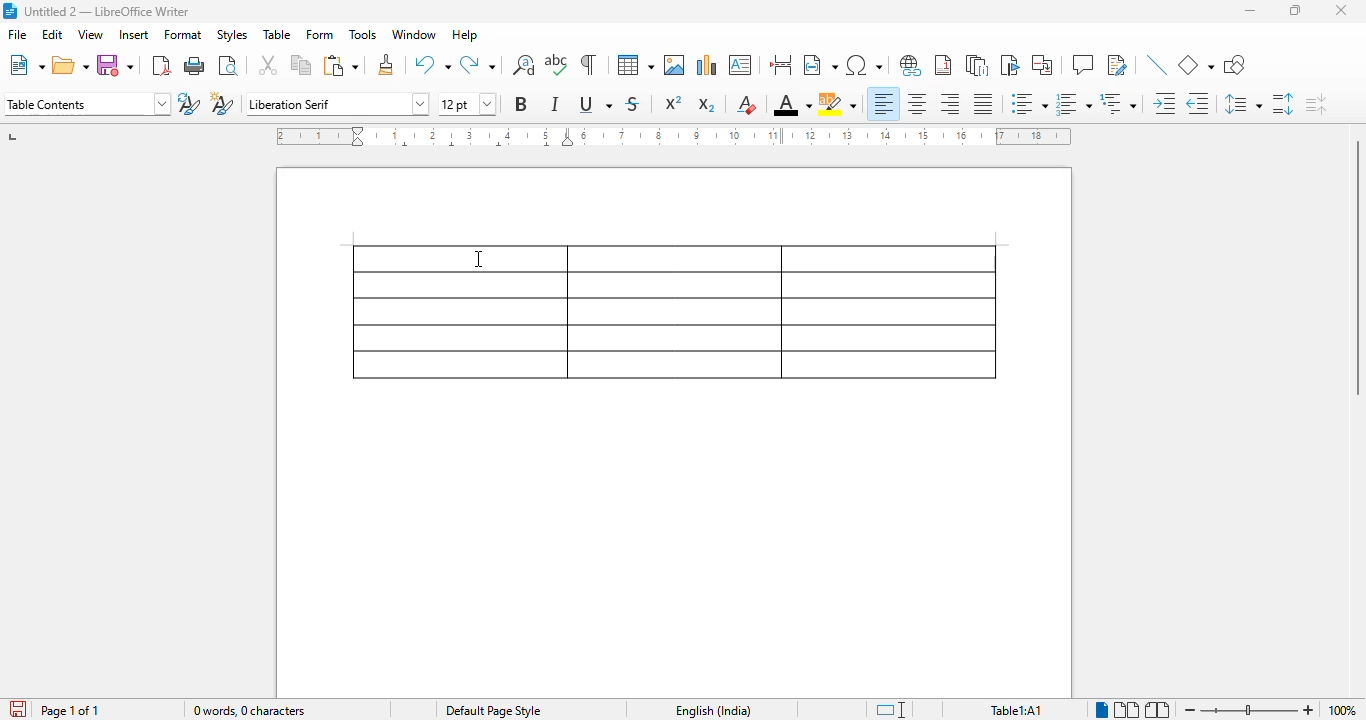 The width and height of the screenshot is (1366, 720). I want to click on insert hyperlink, so click(910, 64).